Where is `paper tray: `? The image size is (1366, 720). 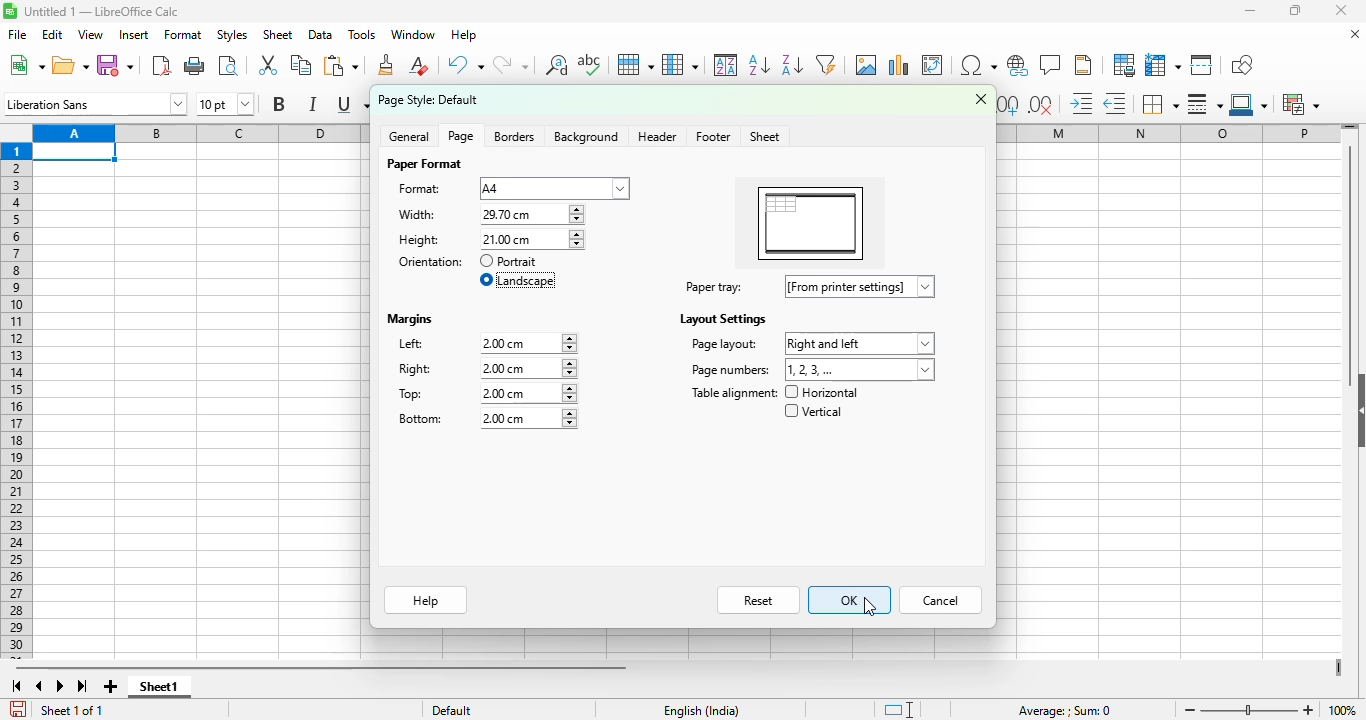 paper tray:  is located at coordinates (714, 287).